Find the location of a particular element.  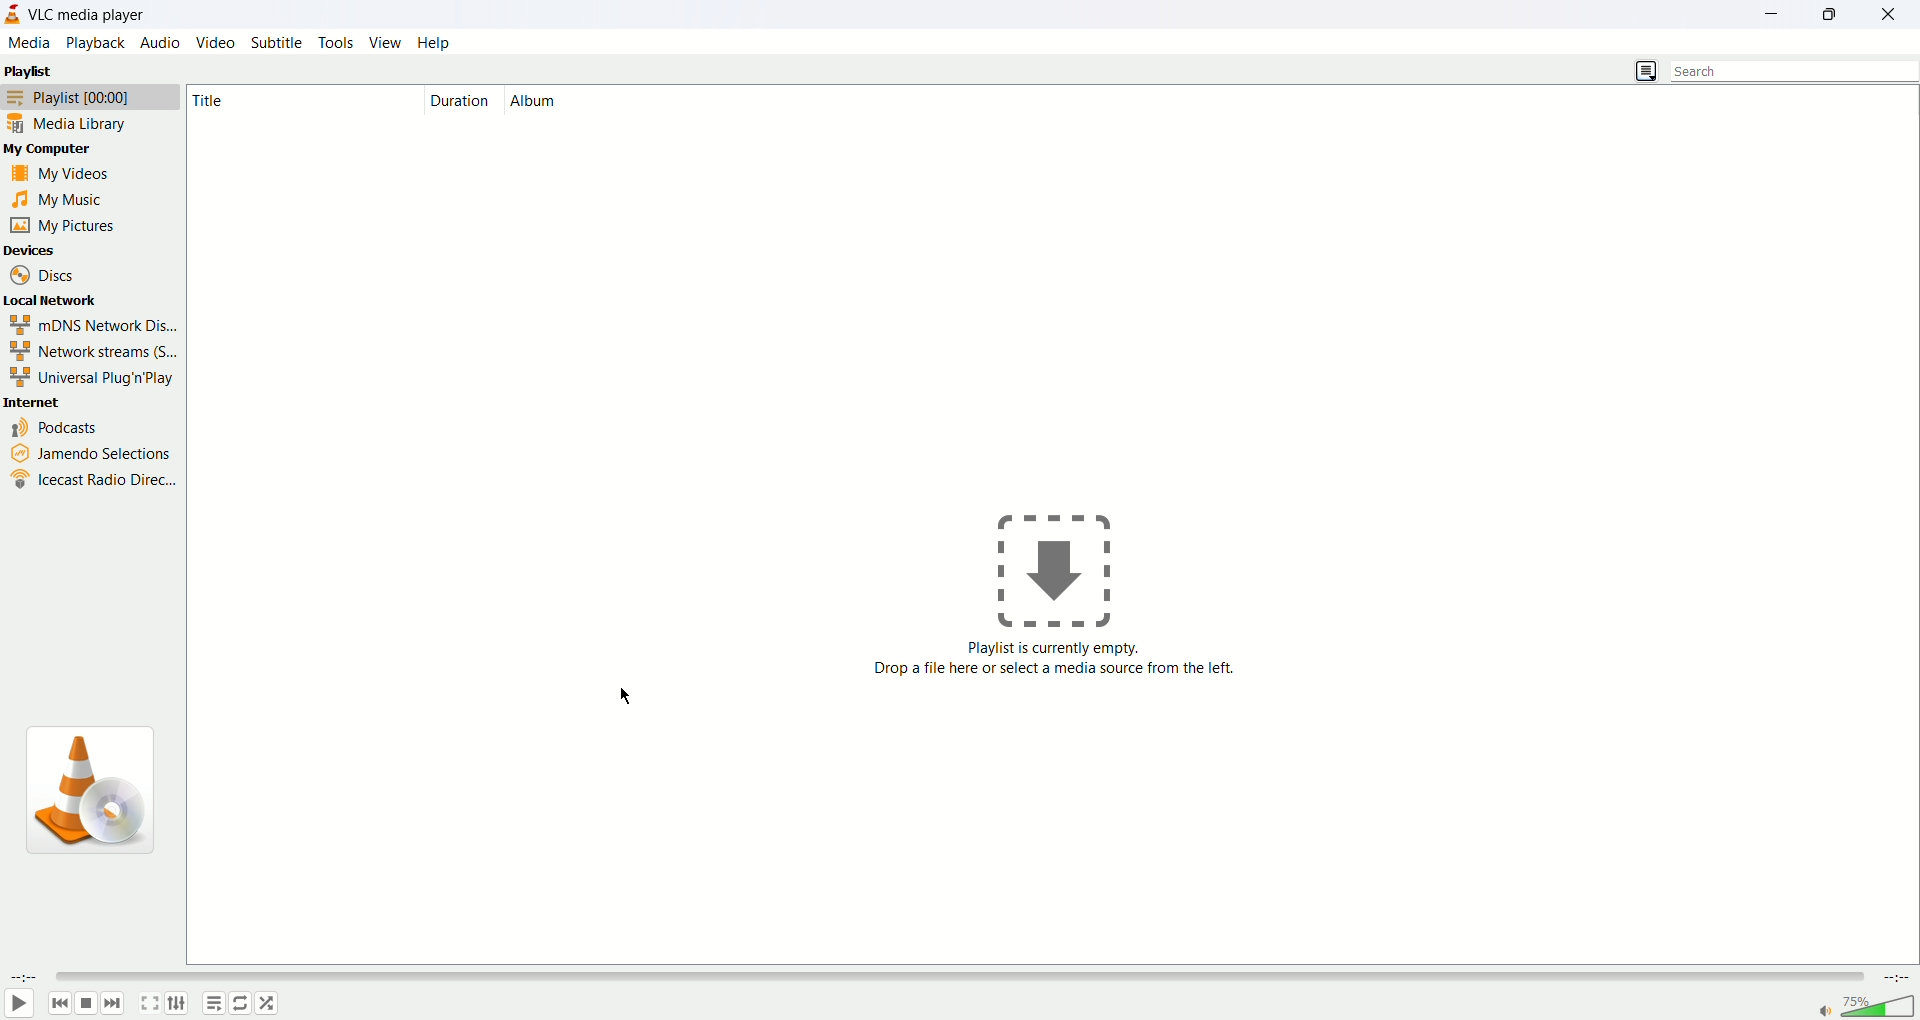

video is located at coordinates (218, 43).